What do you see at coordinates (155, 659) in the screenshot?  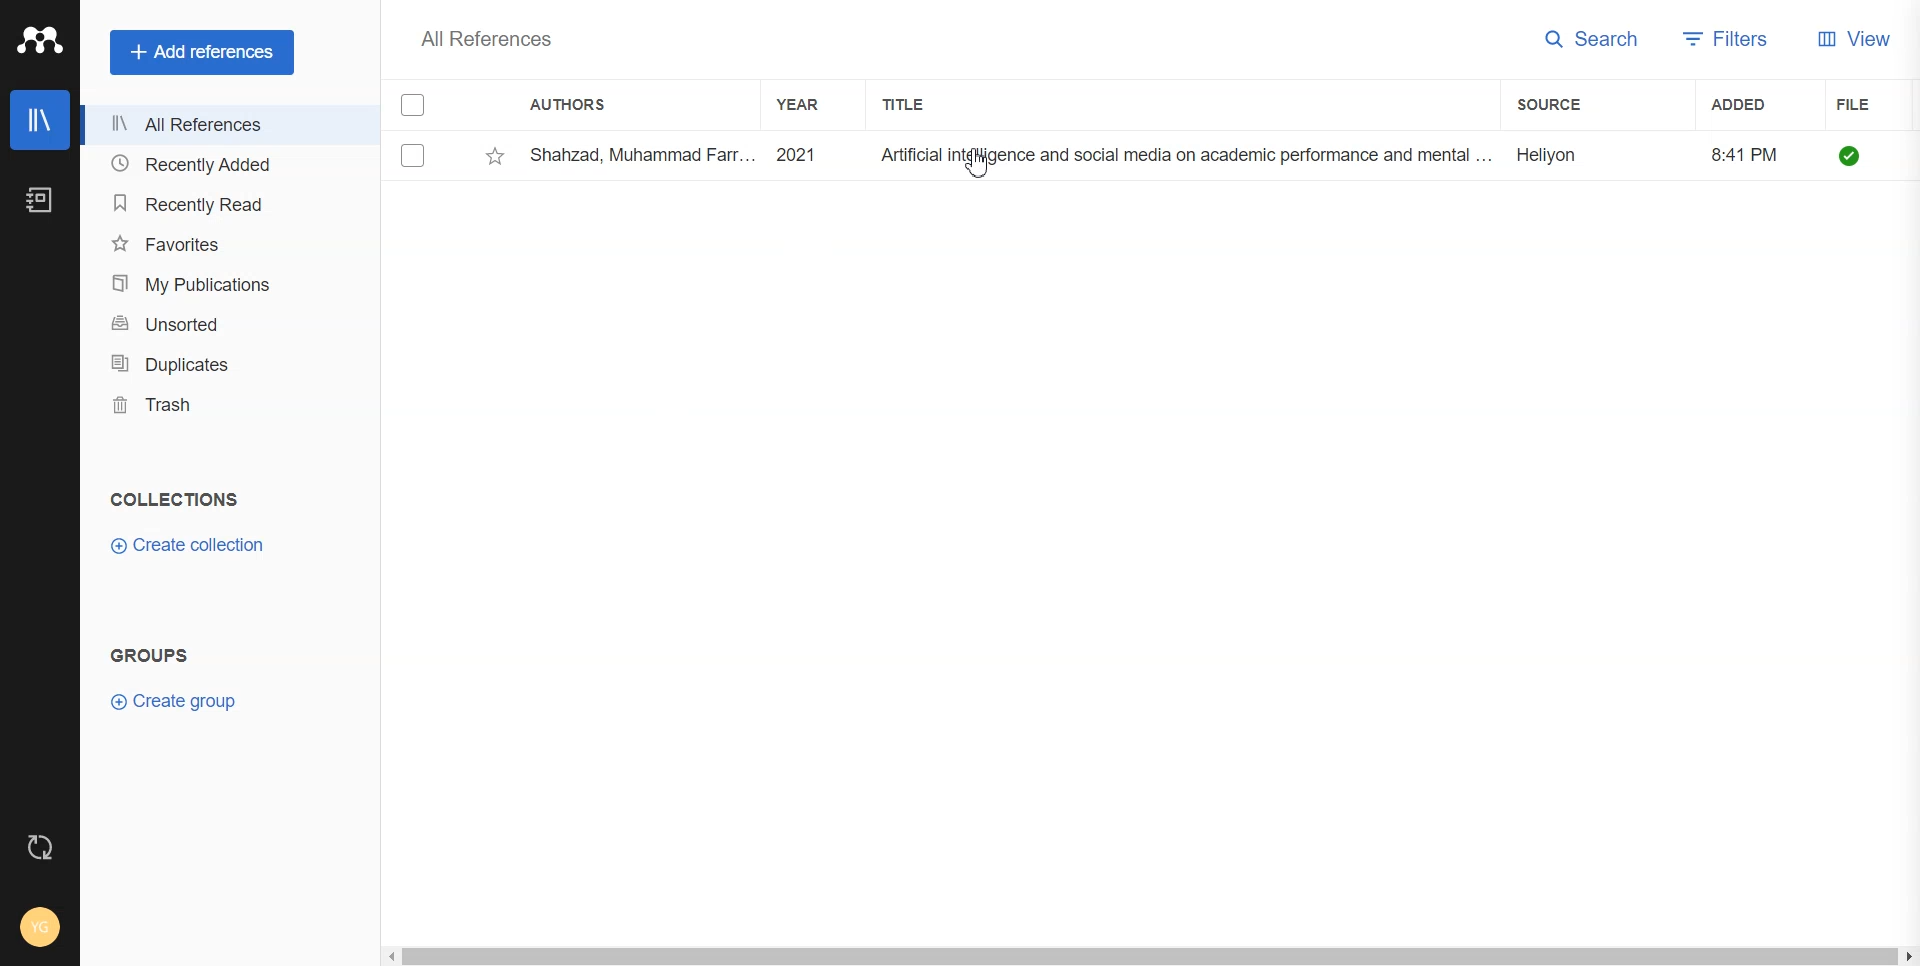 I see `Groups` at bounding box center [155, 659].